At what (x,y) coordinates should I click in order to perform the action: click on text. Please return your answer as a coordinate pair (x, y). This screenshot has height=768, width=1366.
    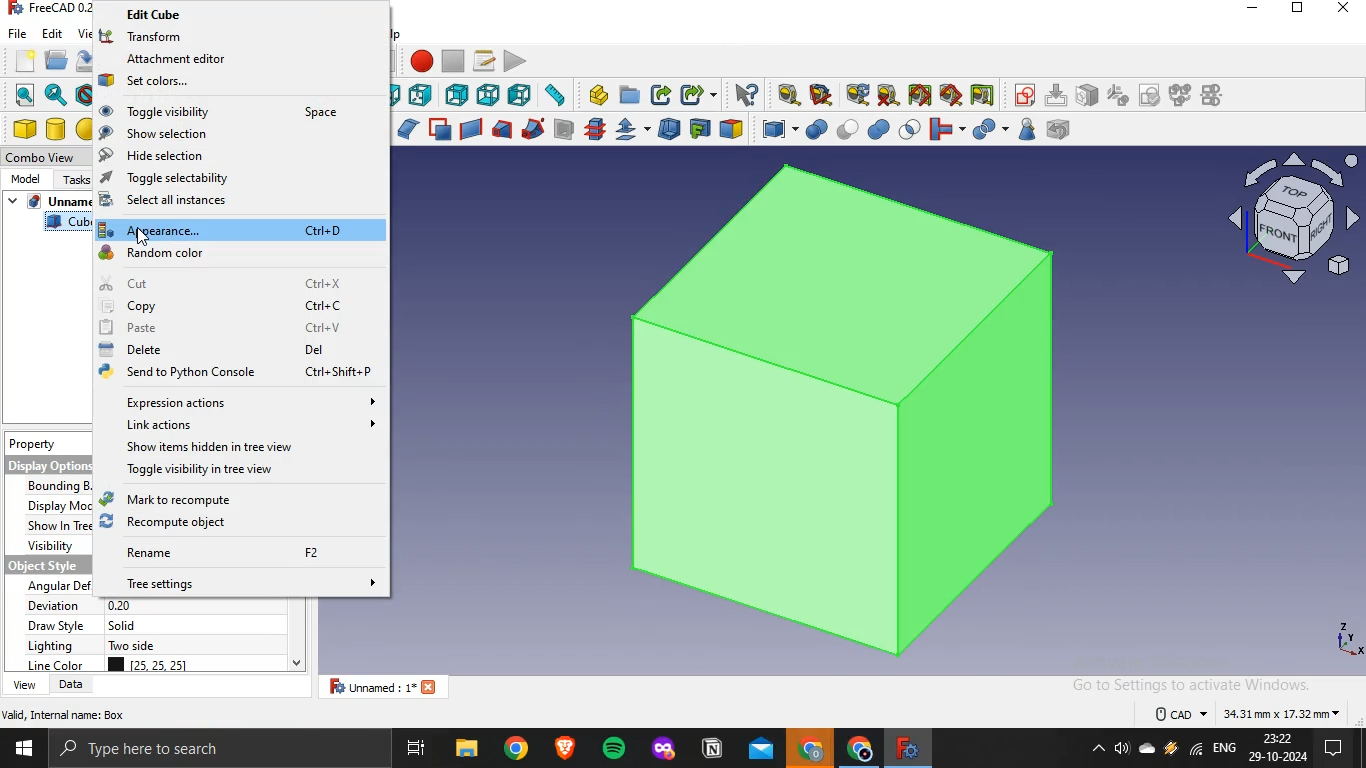
    Looking at the image, I should click on (1249, 711).